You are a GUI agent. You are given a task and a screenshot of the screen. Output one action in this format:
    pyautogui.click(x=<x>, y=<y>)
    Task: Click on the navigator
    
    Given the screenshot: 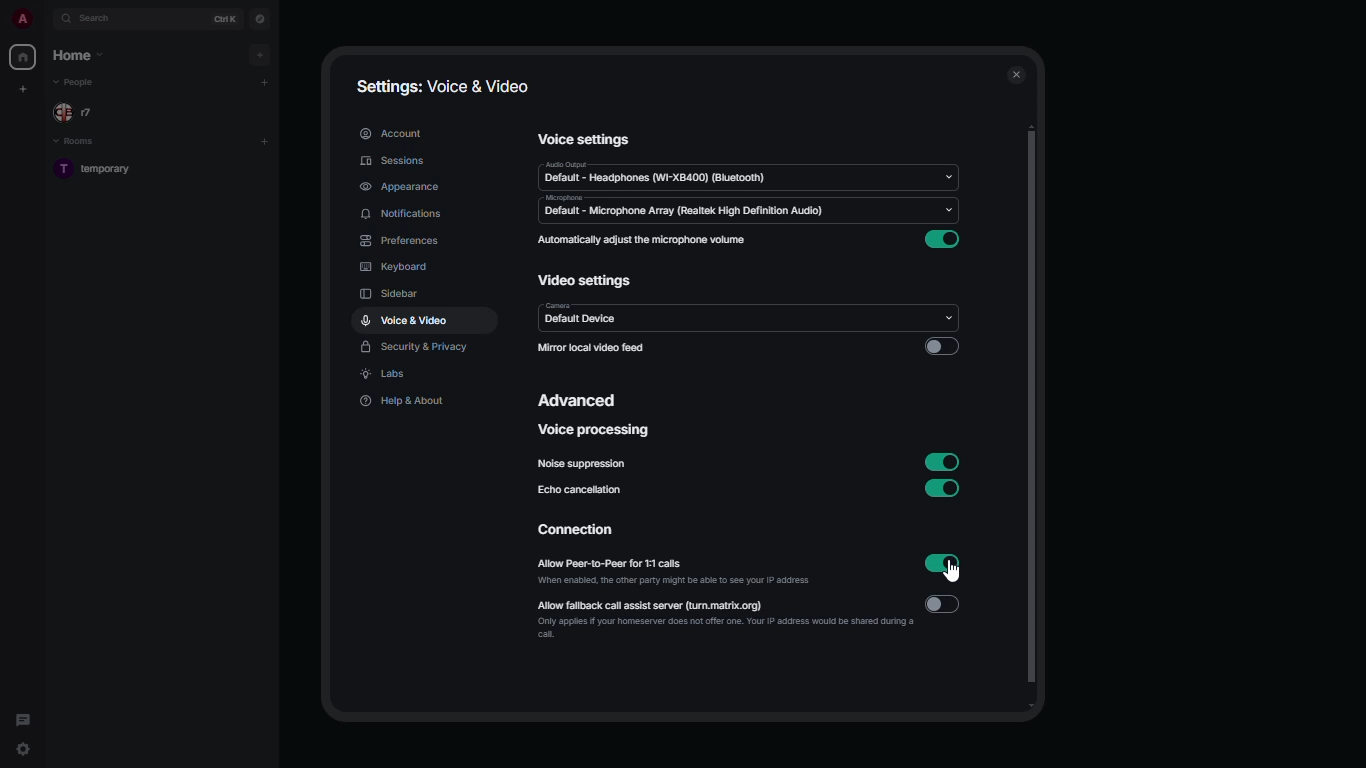 What is the action you would take?
    pyautogui.click(x=259, y=18)
    